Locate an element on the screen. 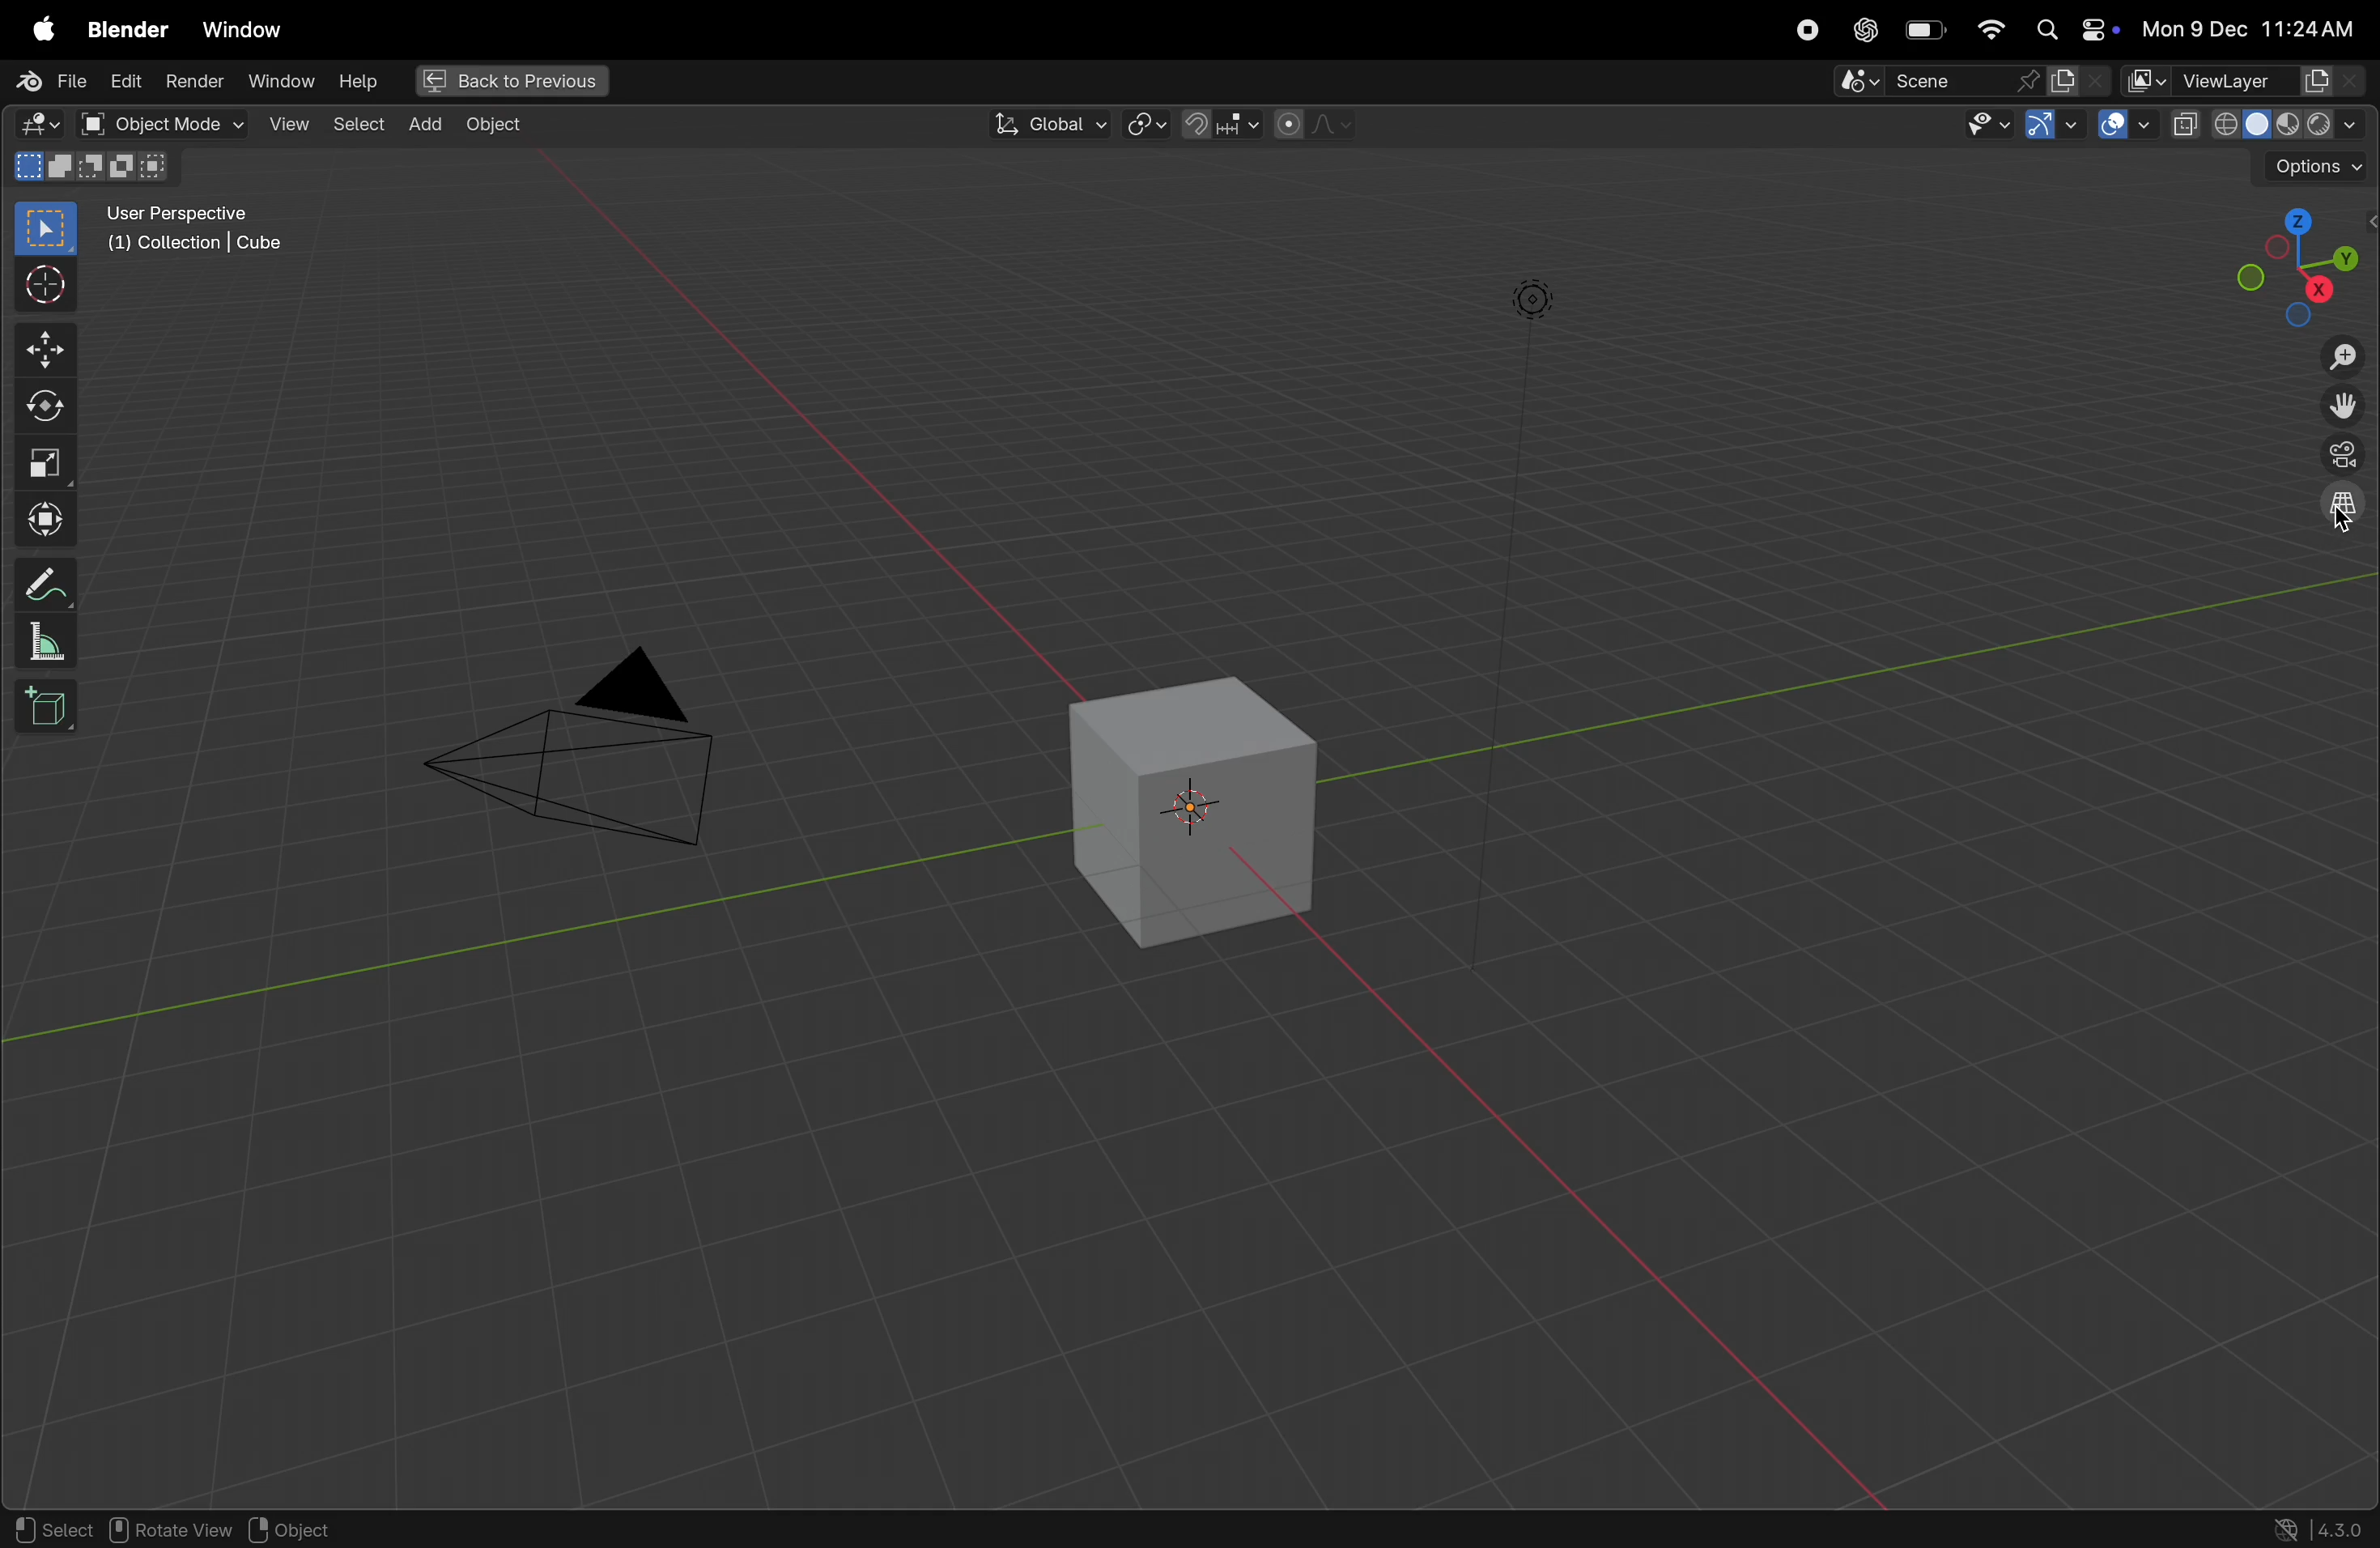  show gizmo is located at coordinates (2053, 124).